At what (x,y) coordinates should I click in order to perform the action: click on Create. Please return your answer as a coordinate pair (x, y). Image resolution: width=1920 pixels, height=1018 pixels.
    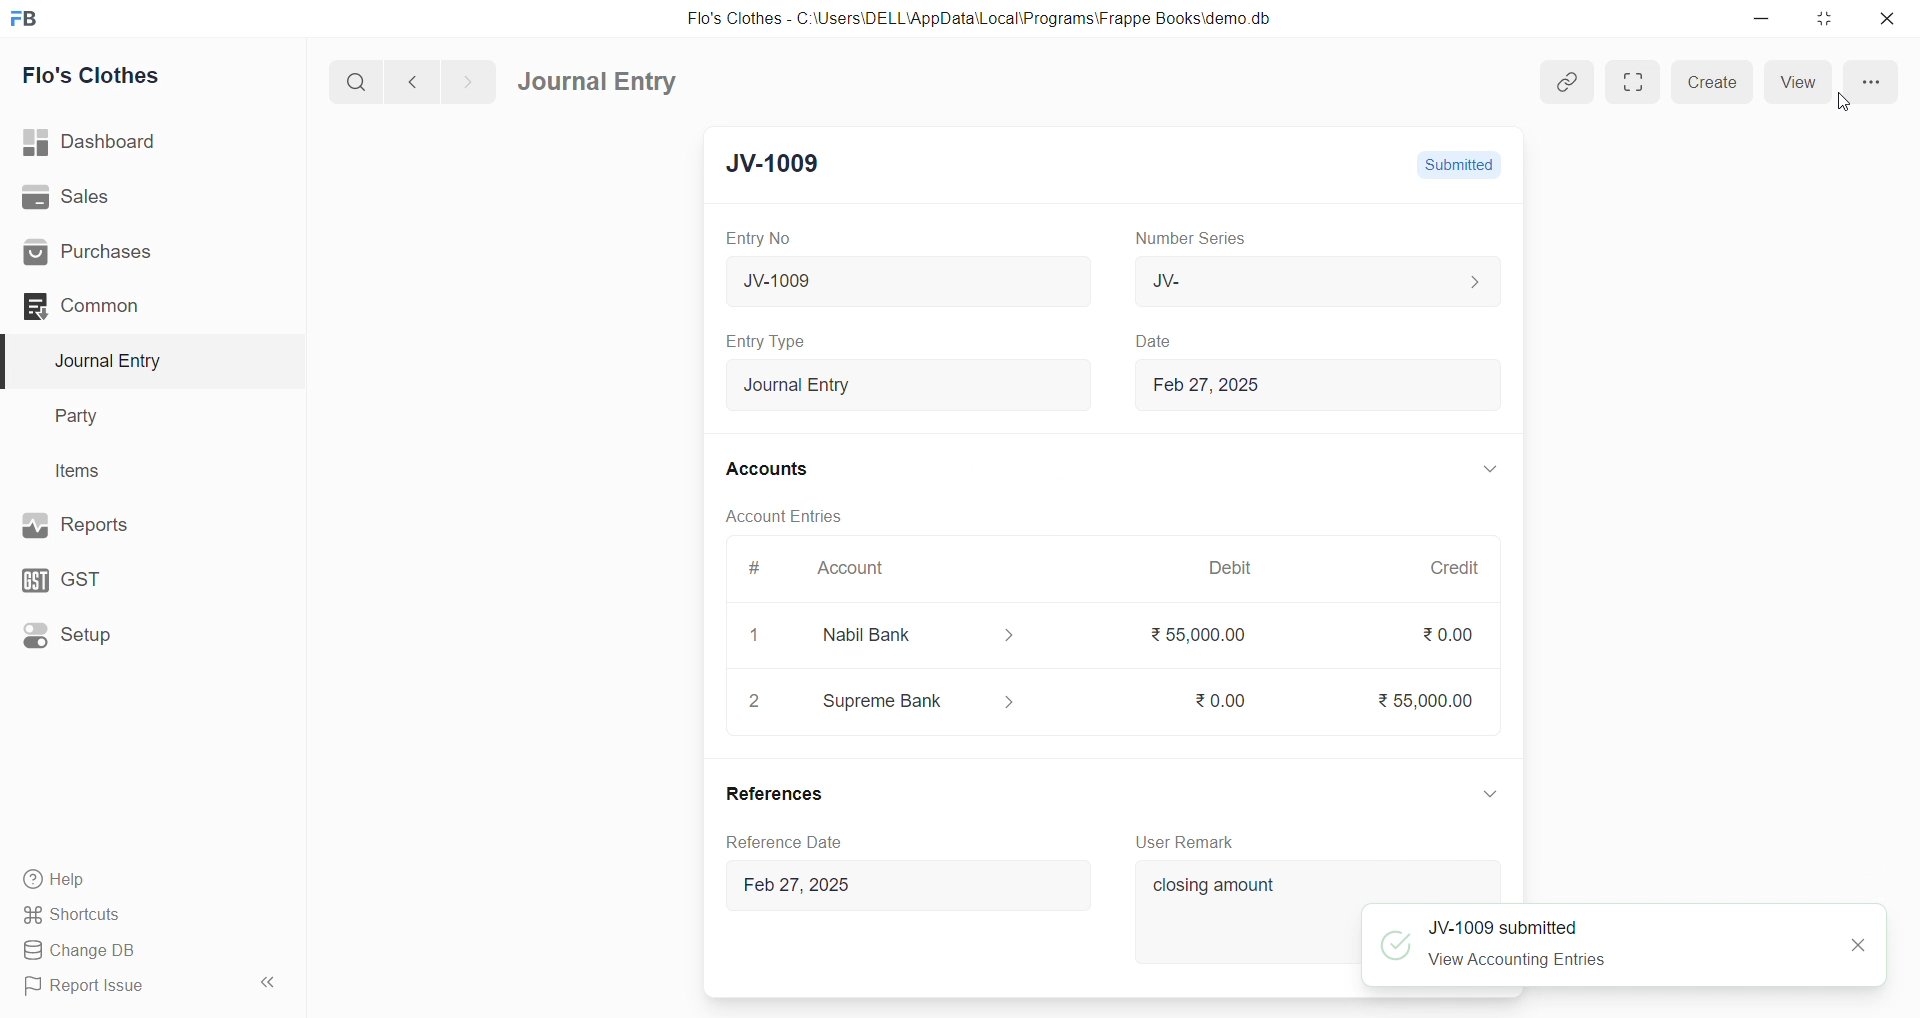
    Looking at the image, I should click on (1715, 82).